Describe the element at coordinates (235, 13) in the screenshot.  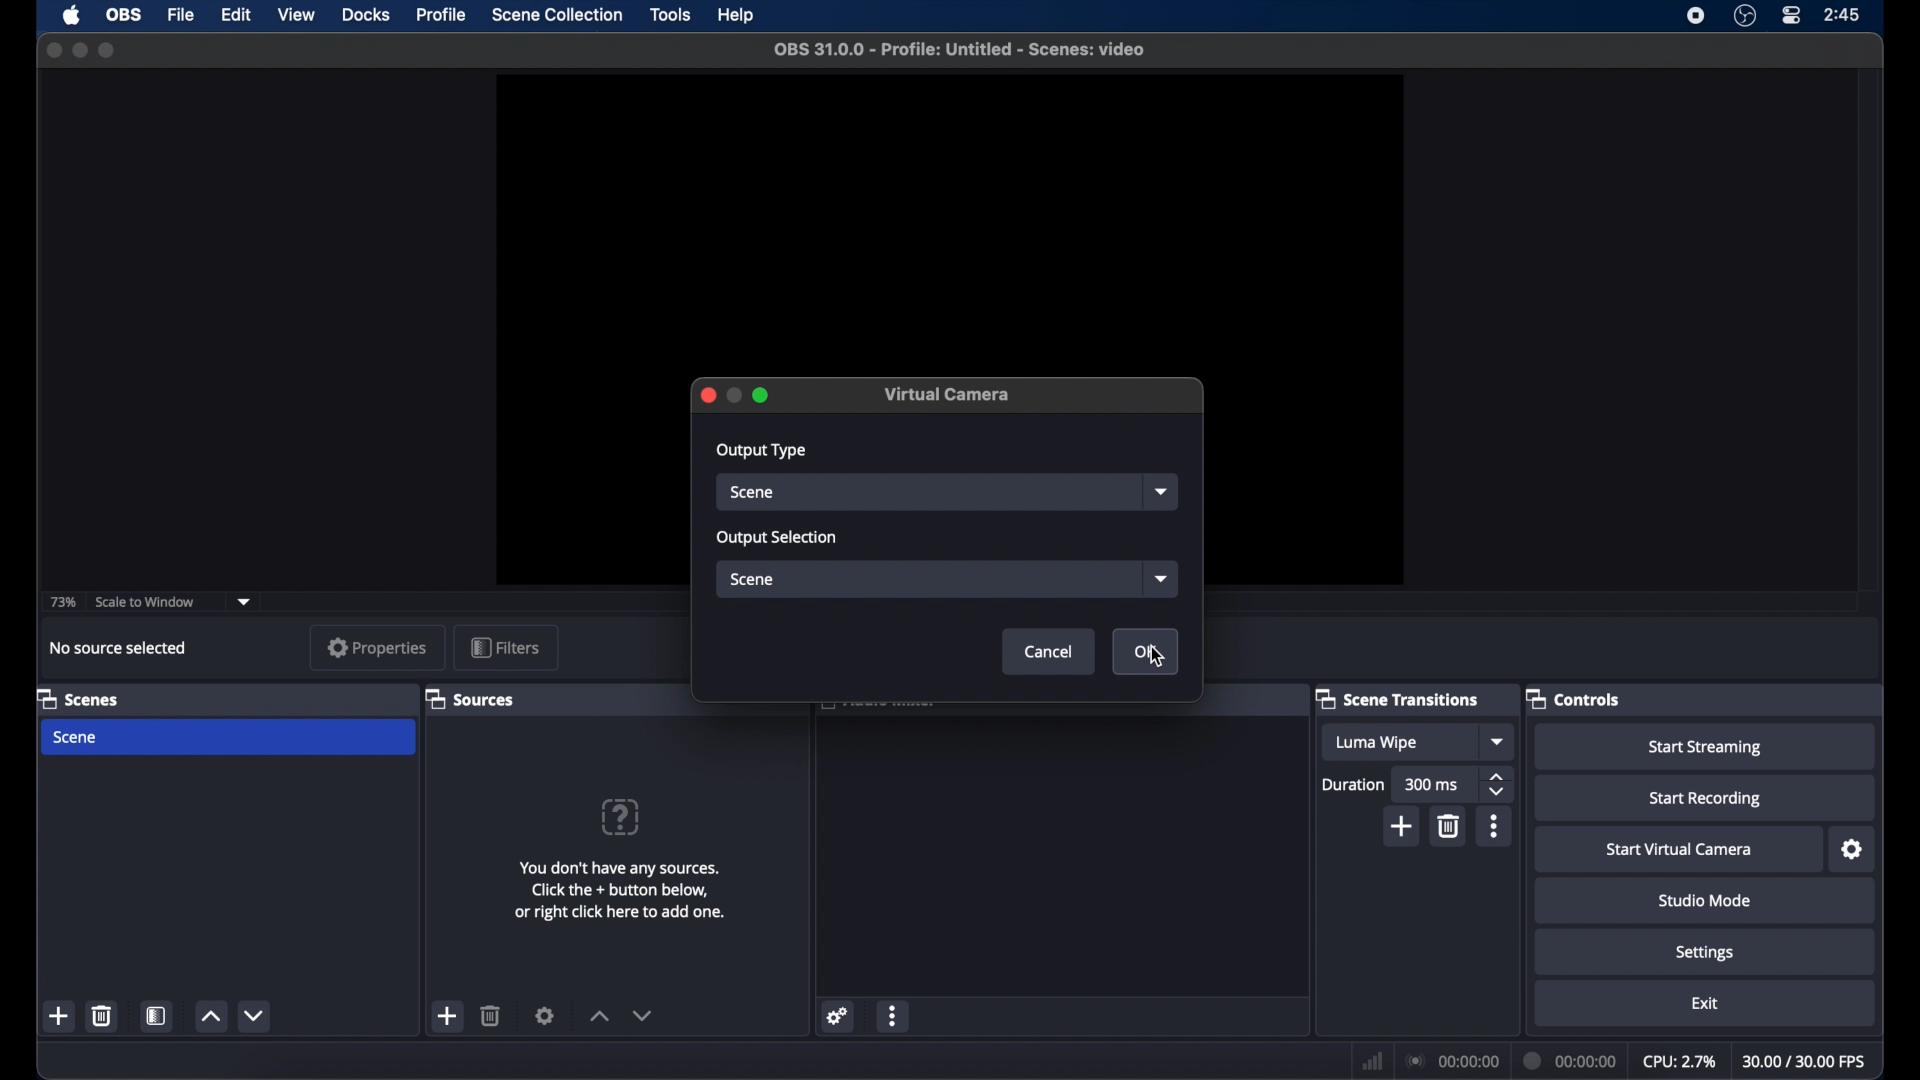
I see `edit` at that location.